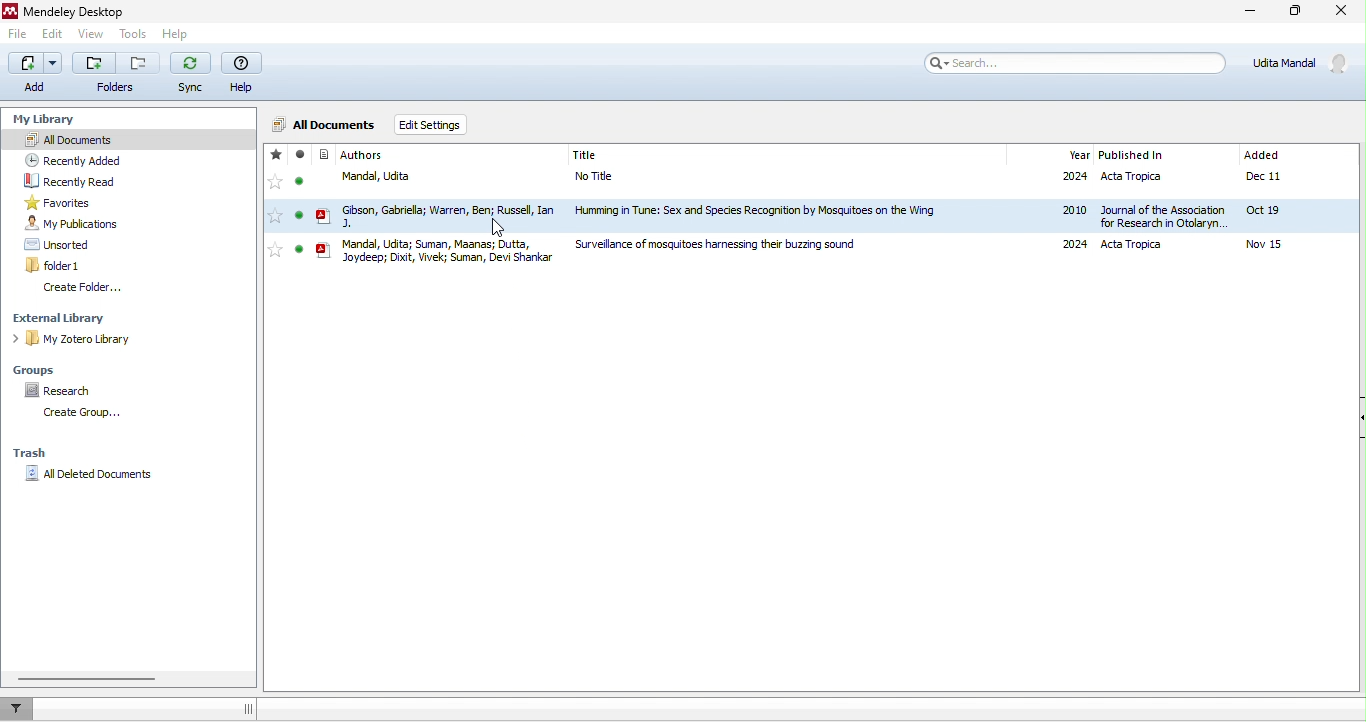  Describe the element at coordinates (63, 265) in the screenshot. I see `folder1` at that location.